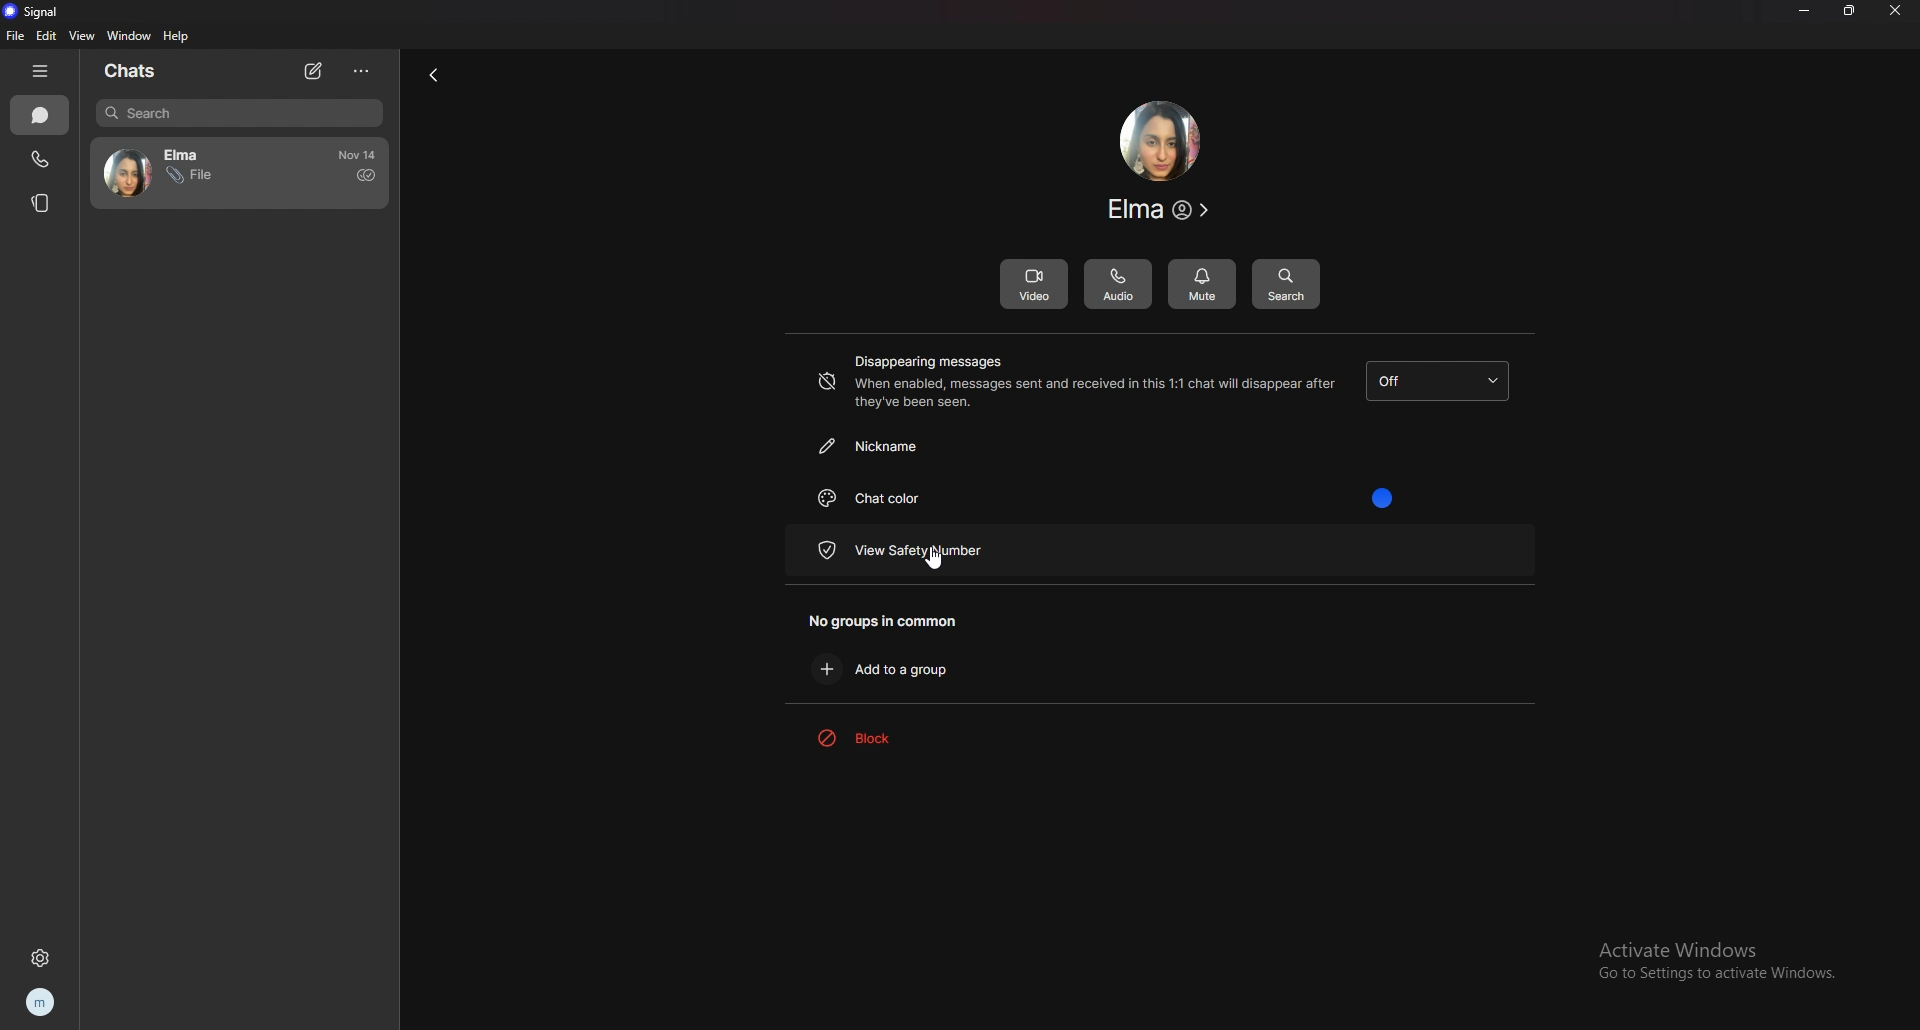 This screenshot has height=1030, width=1920. What do you see at coordinates (895, 668) in the screenshot?
I see `add to a group` at bounding box center [895, 668].